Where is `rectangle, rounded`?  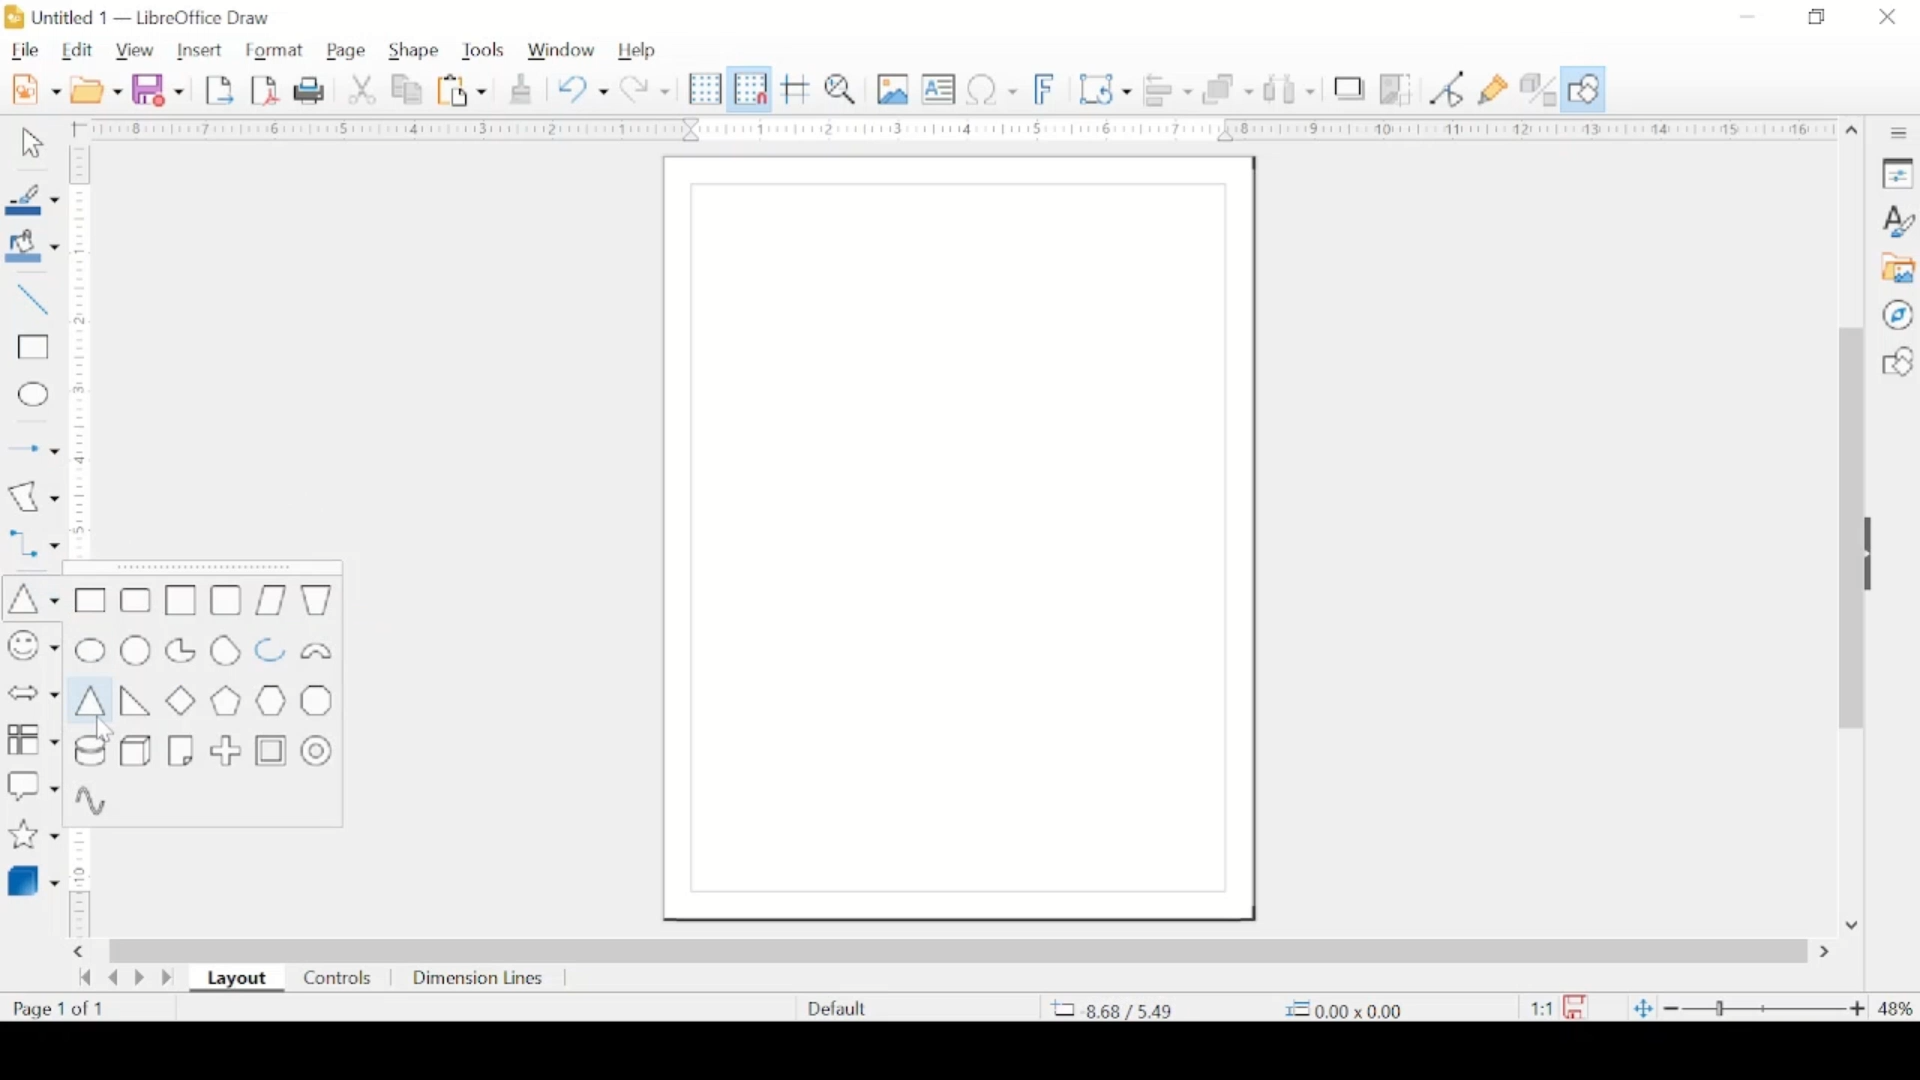 rectangle, rounded is located at coordinates (136, 599).